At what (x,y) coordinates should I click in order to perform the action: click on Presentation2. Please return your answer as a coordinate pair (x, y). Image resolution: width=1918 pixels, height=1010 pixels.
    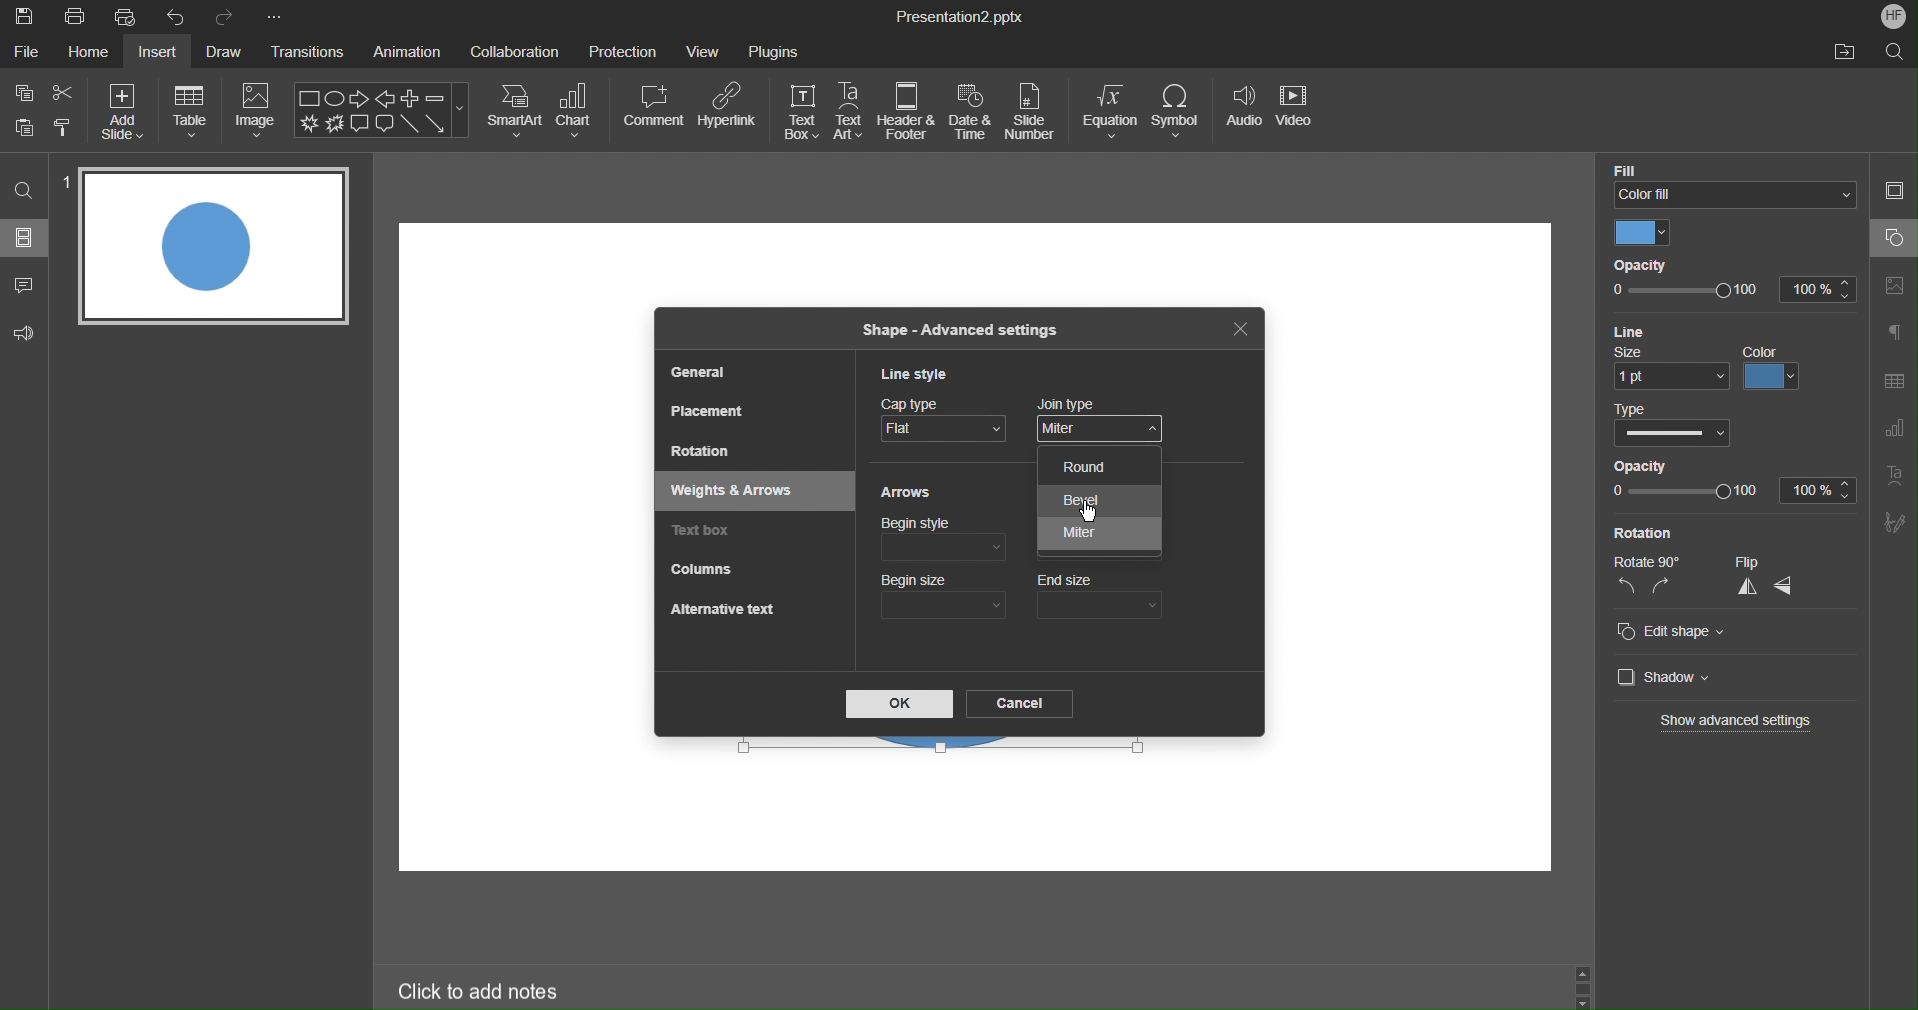
    Looking at the image, I should click on (958, 19).